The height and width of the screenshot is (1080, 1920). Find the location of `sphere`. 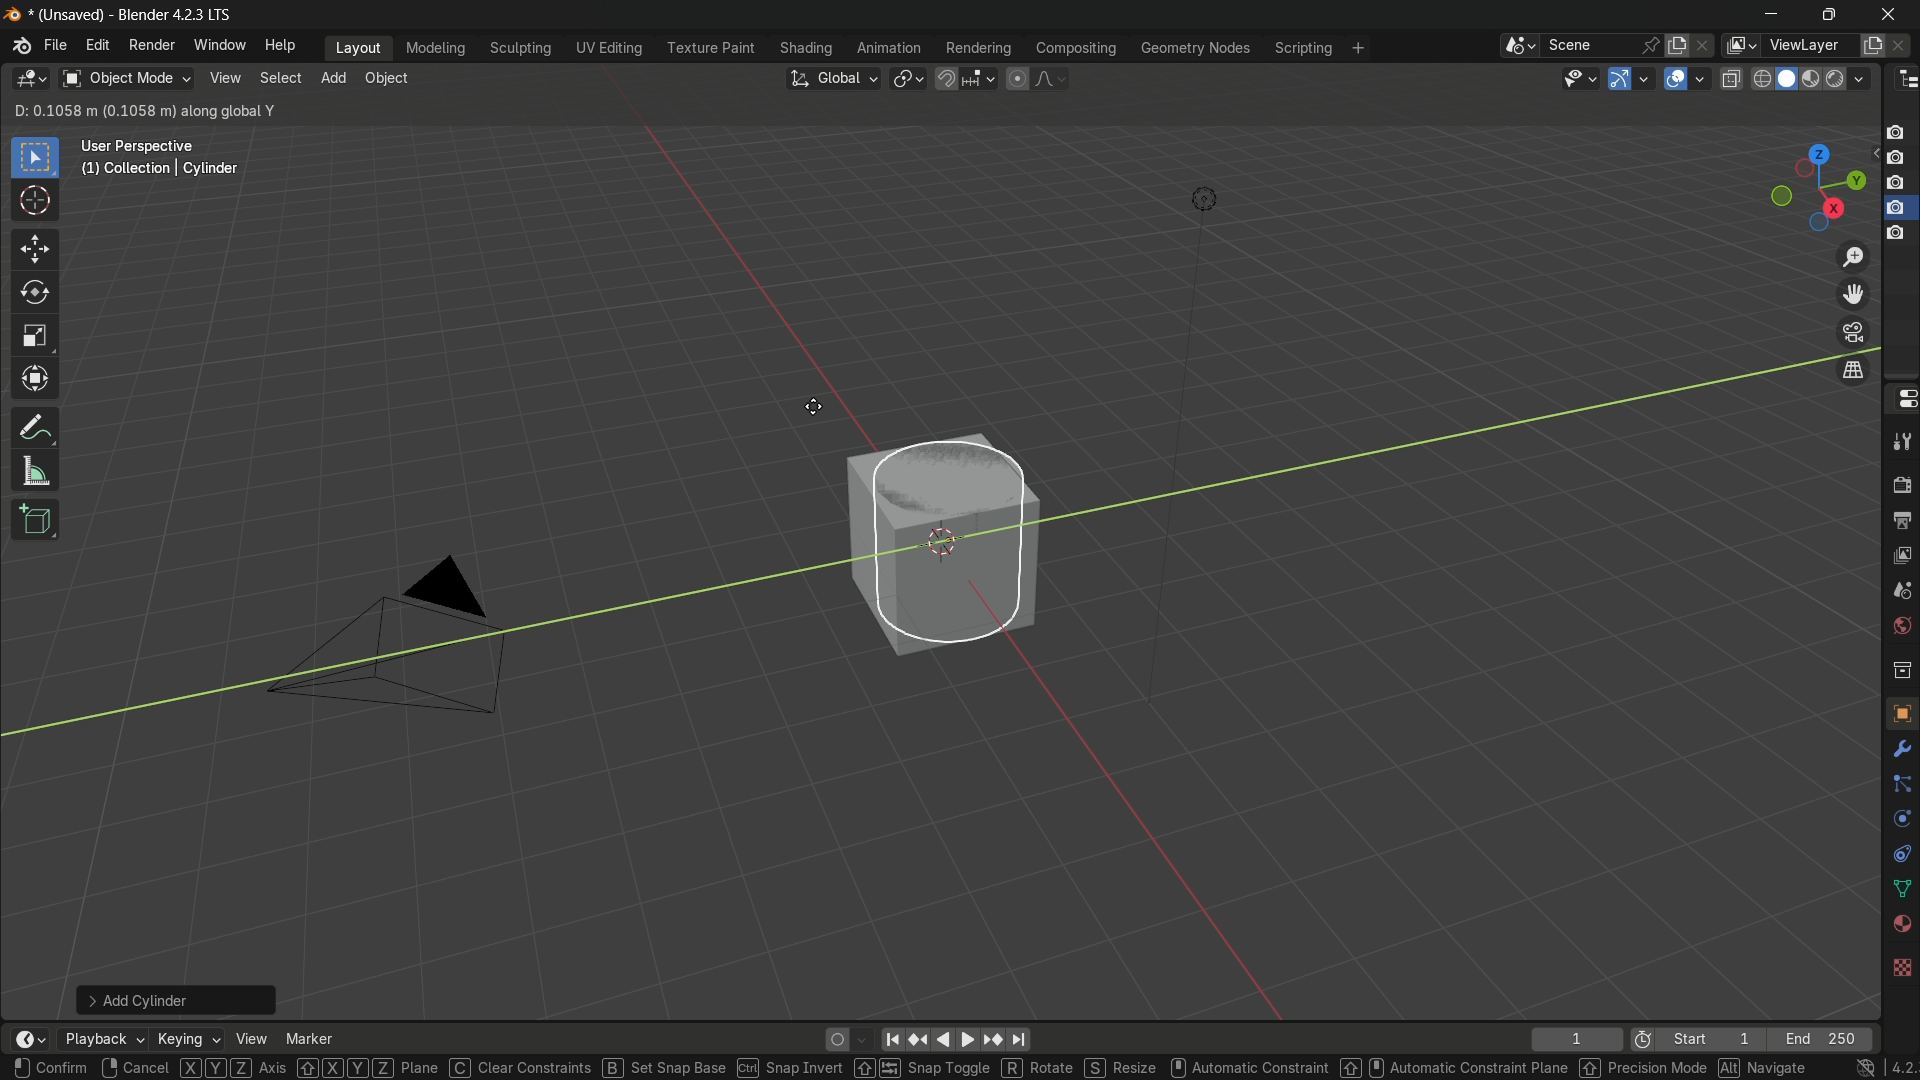

sphere is located at coordinates (1897, 925).